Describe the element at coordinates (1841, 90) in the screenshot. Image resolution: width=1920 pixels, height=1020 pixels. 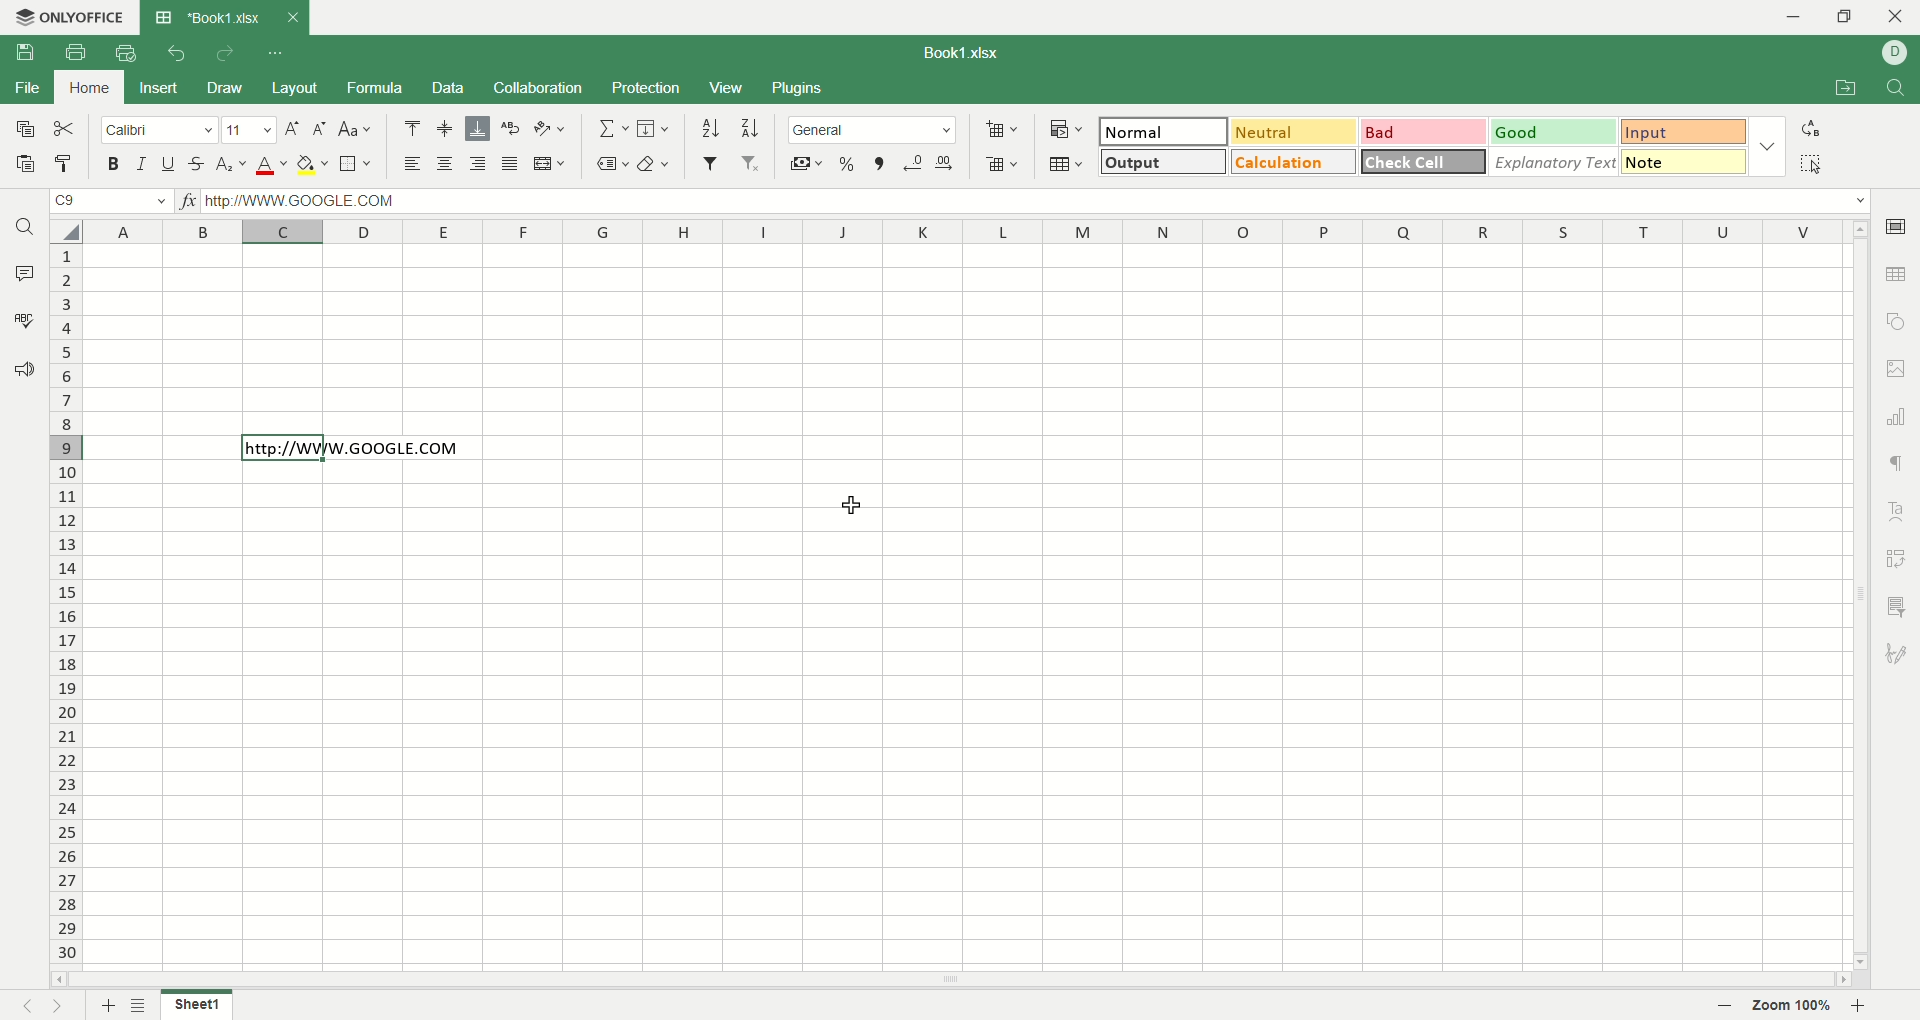
I see `open file location` at that location.